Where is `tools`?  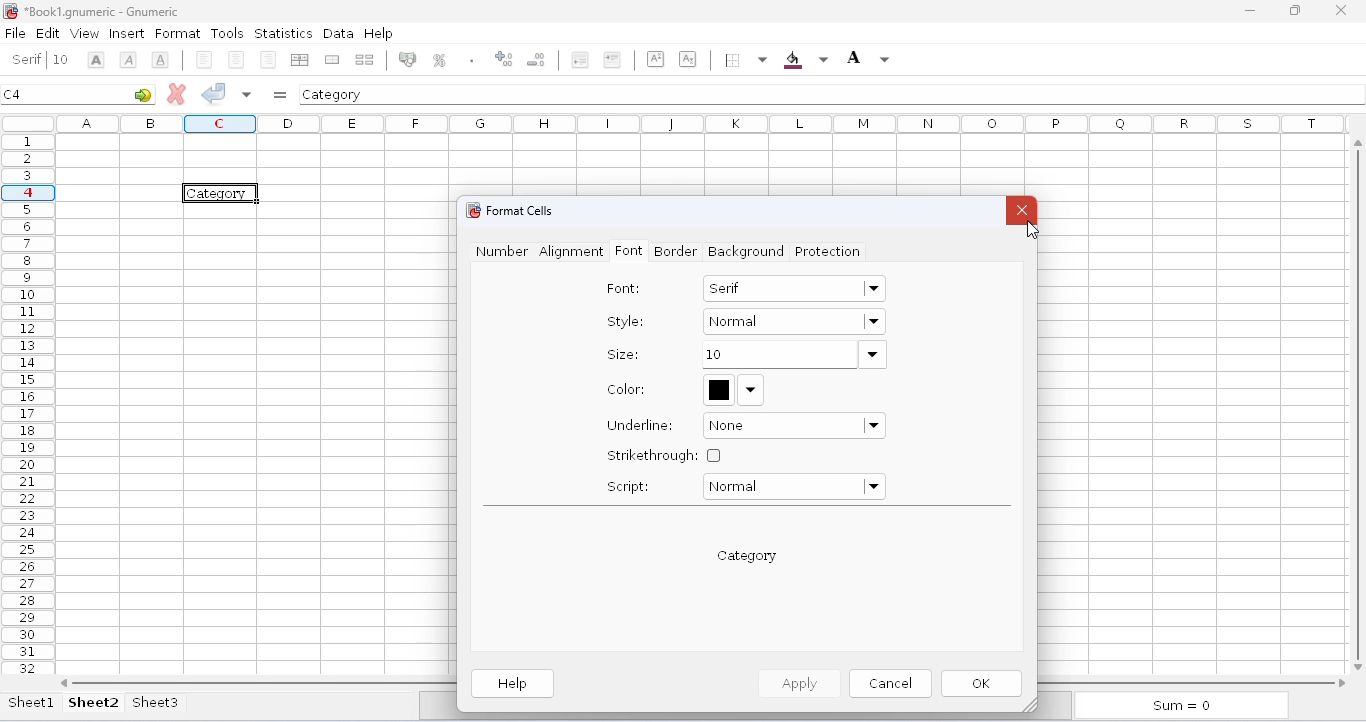
tools is located at coordinates (227, 33).